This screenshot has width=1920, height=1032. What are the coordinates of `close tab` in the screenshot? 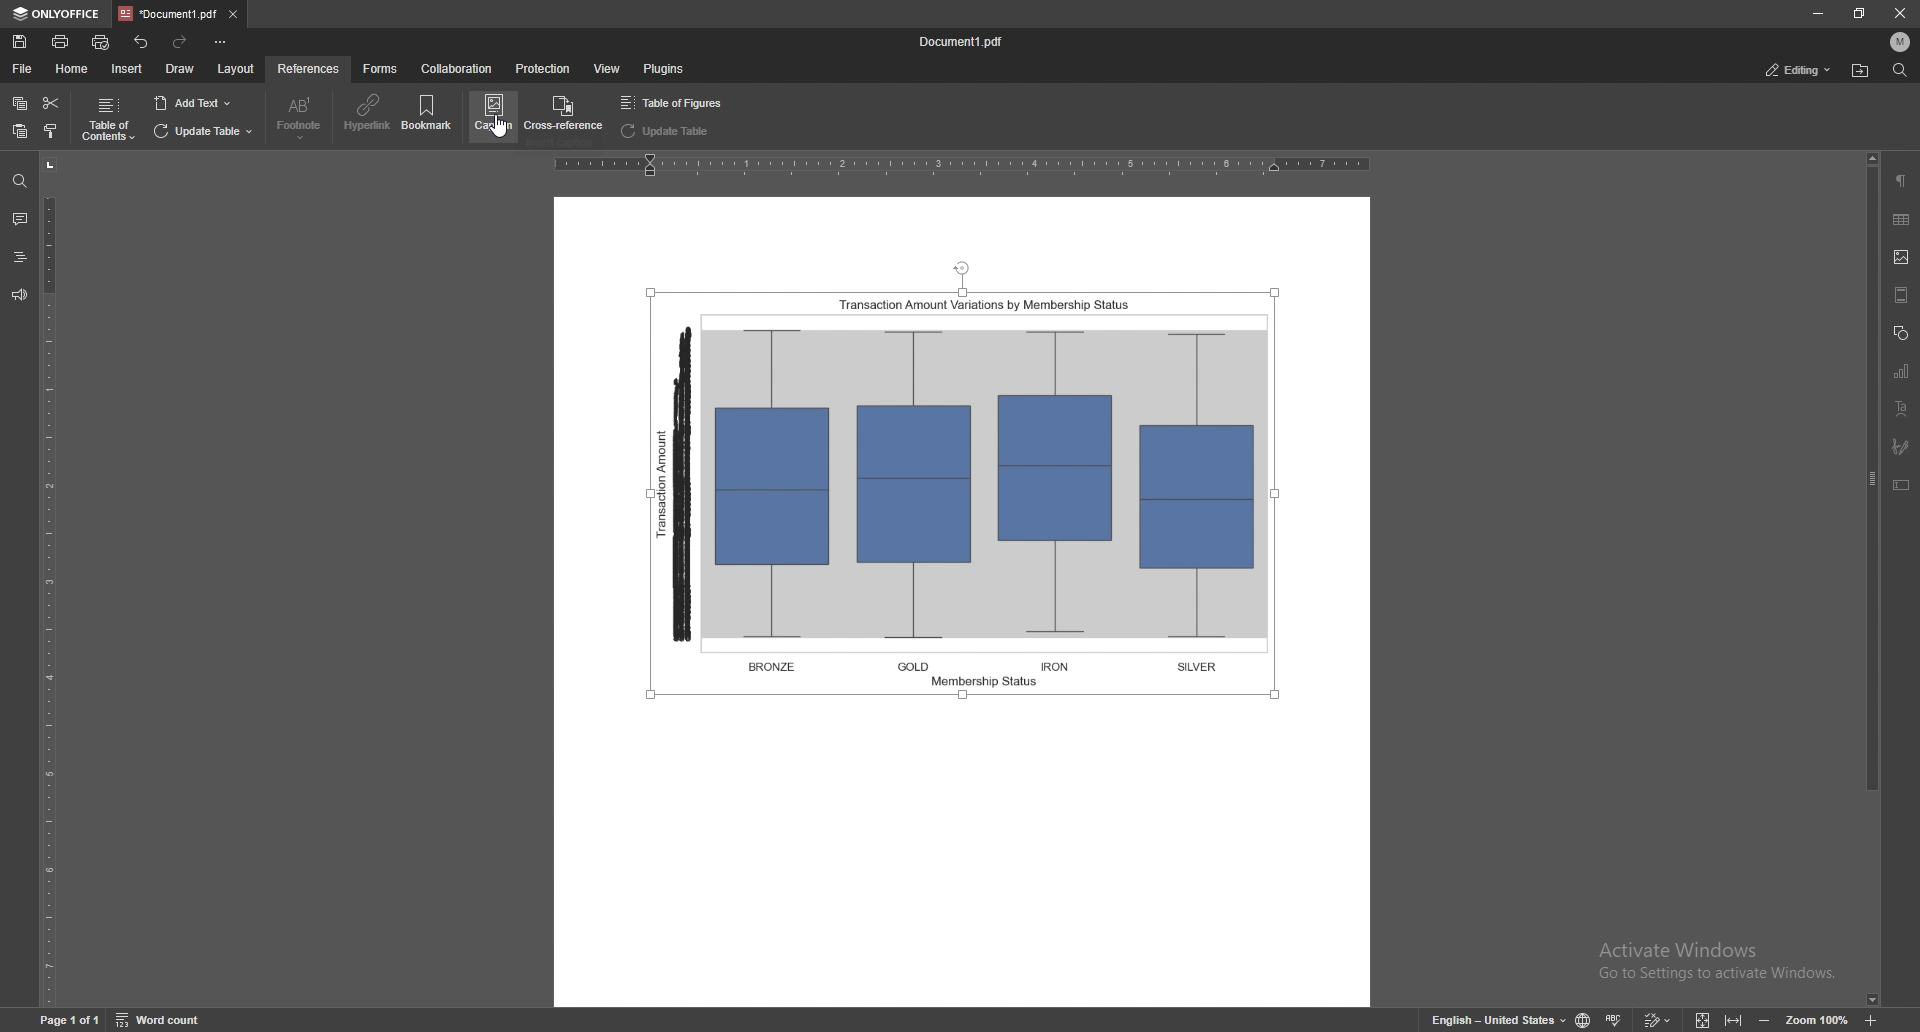 It's located at (232, 15).